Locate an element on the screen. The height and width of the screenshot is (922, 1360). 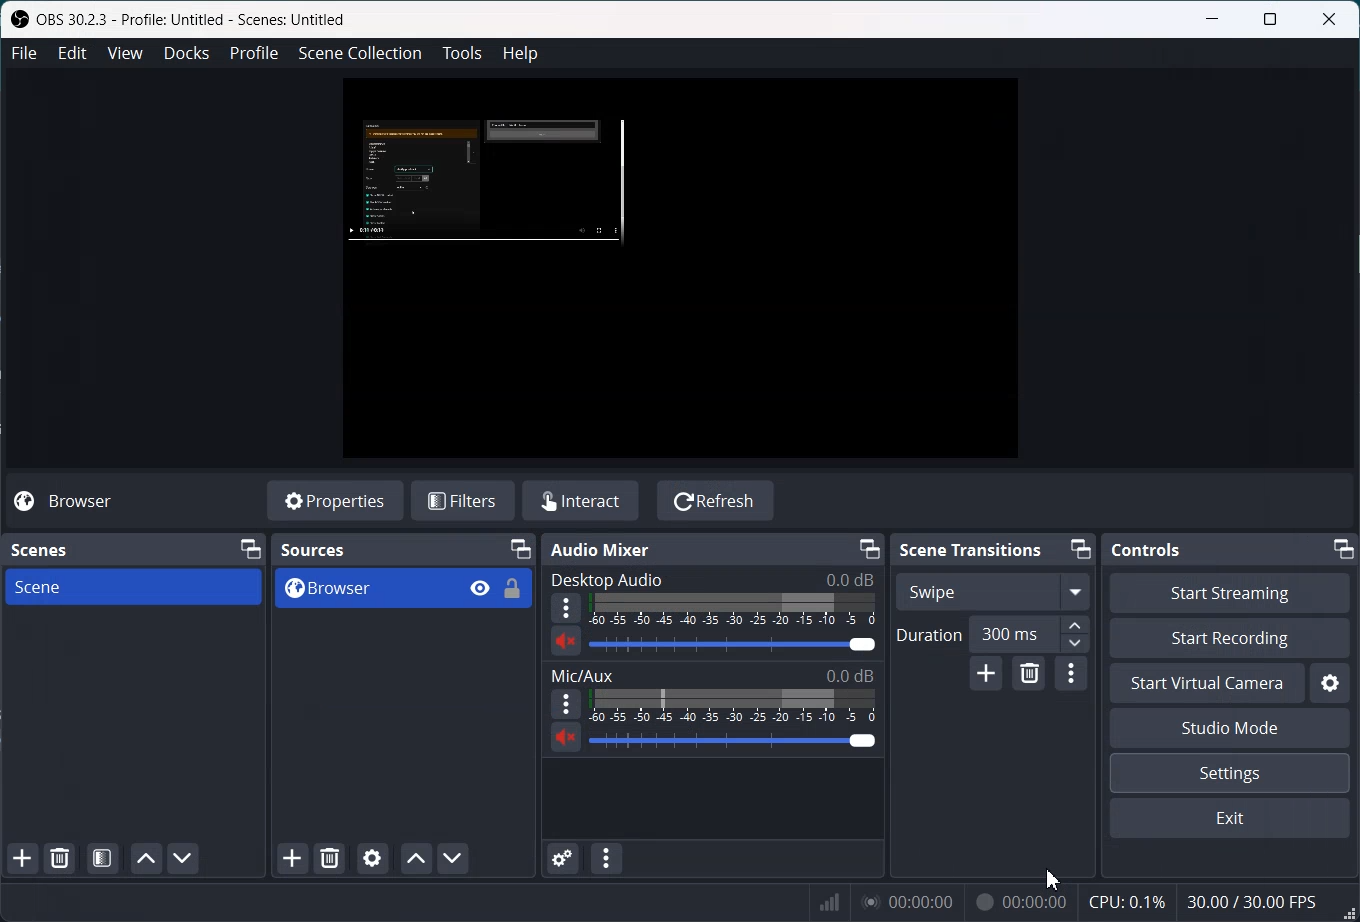
Scene  is located at coordinates (133, 587).